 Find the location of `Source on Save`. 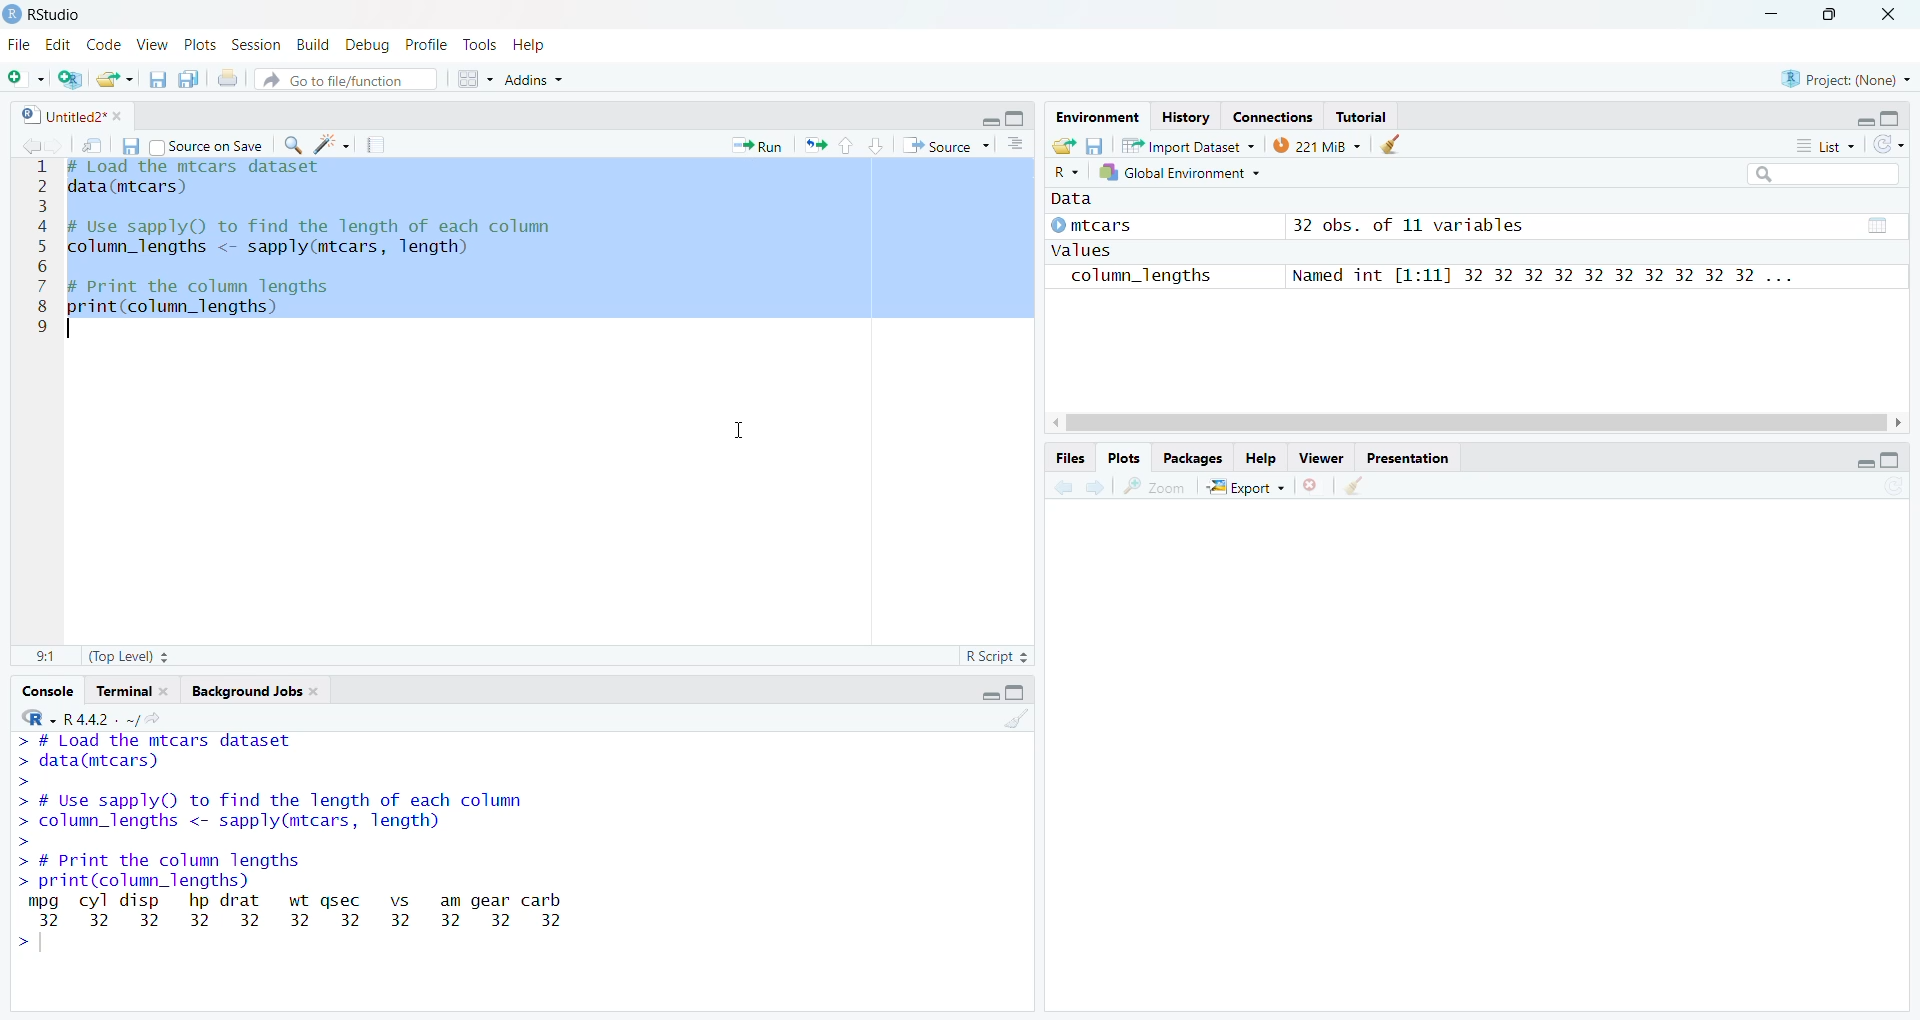

Source on Save is located at coordinates (207, 144).